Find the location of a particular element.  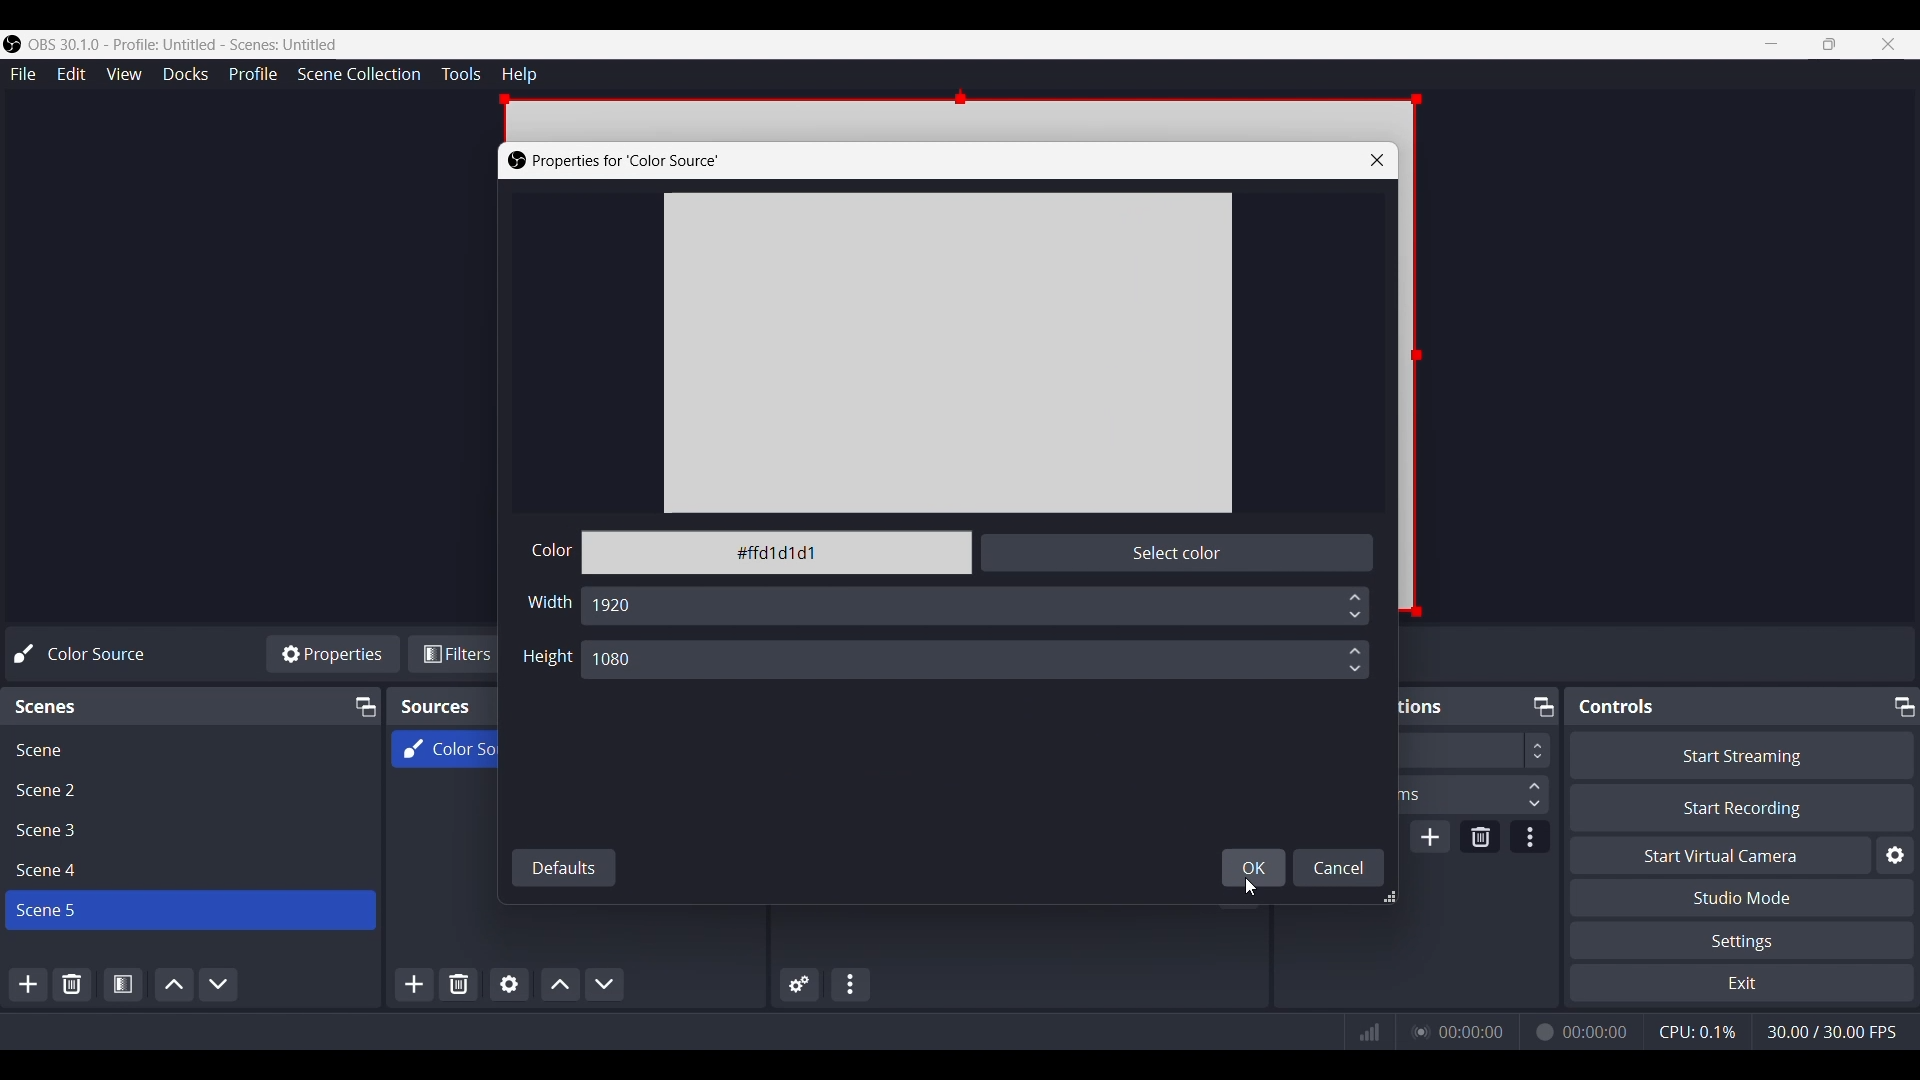

Settings is located at coordinates (1894, 853).